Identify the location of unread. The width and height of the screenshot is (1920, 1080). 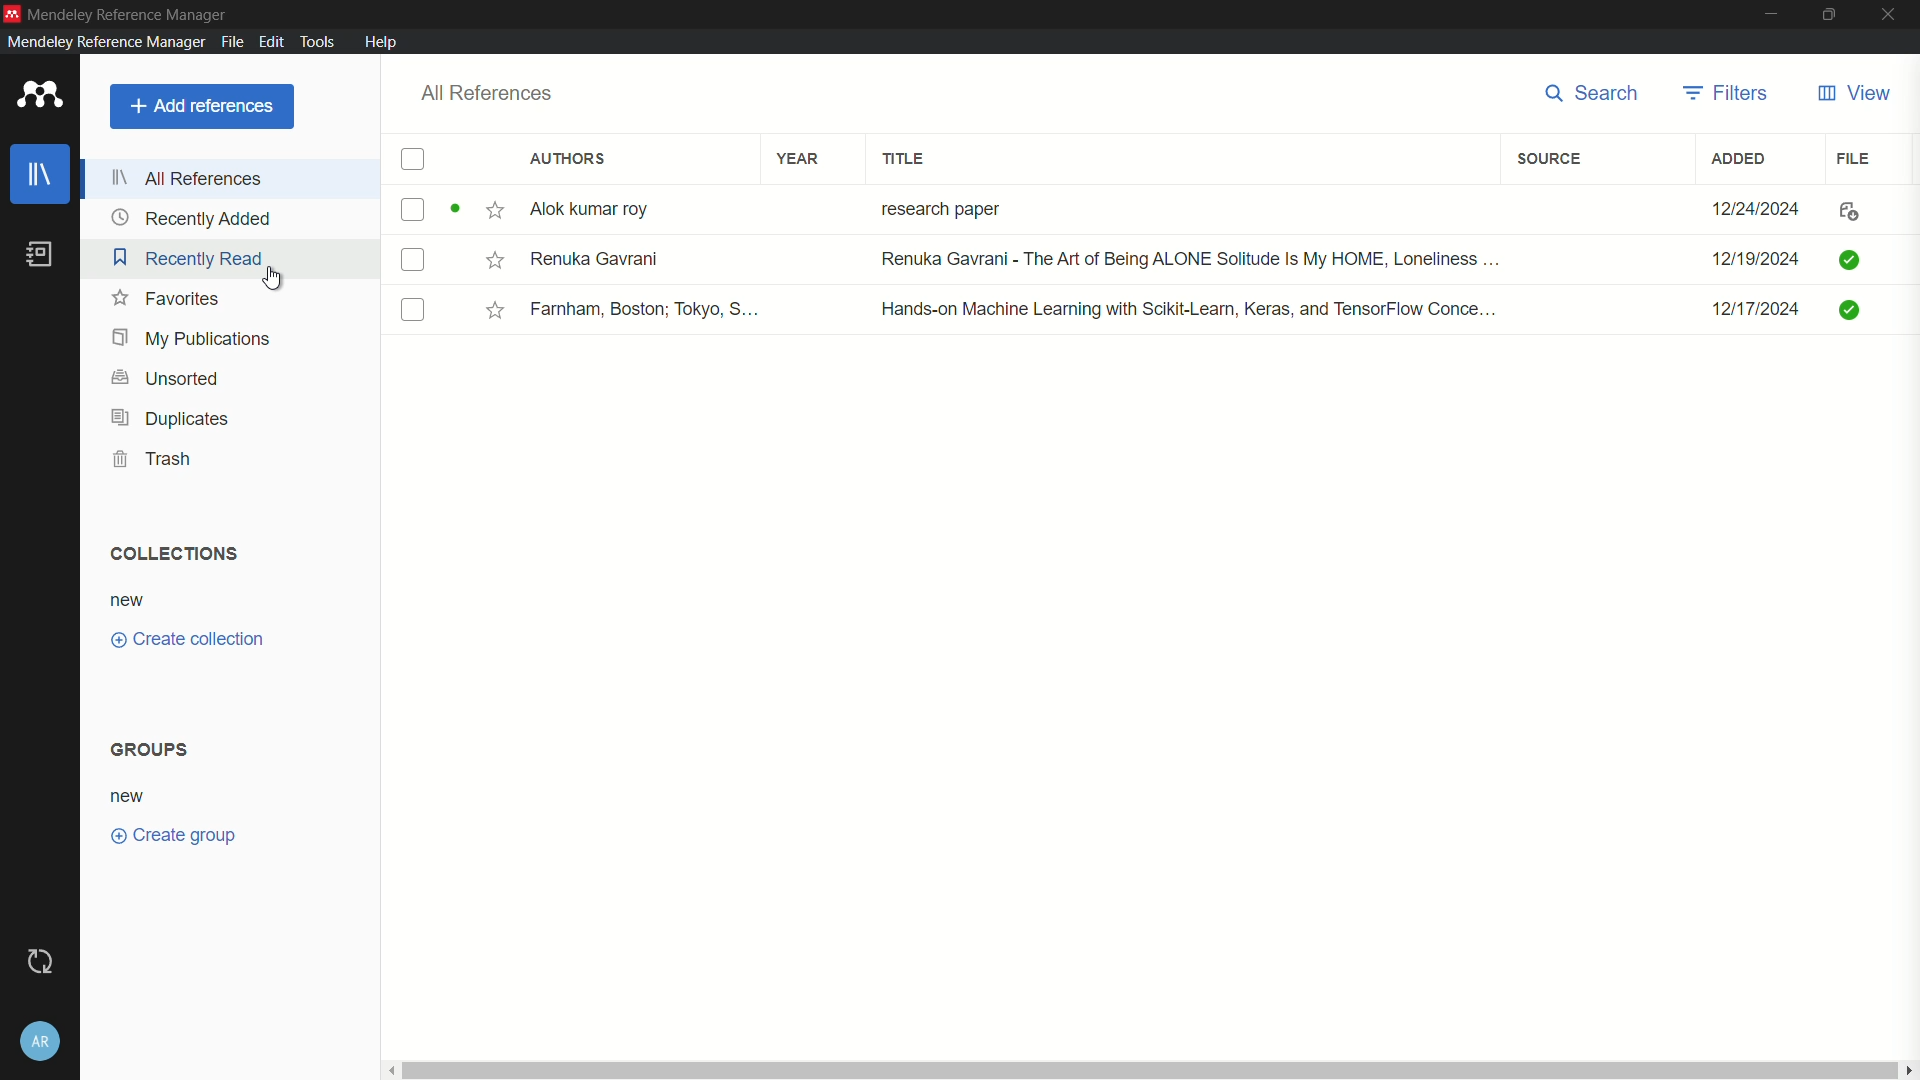
(453, 208).